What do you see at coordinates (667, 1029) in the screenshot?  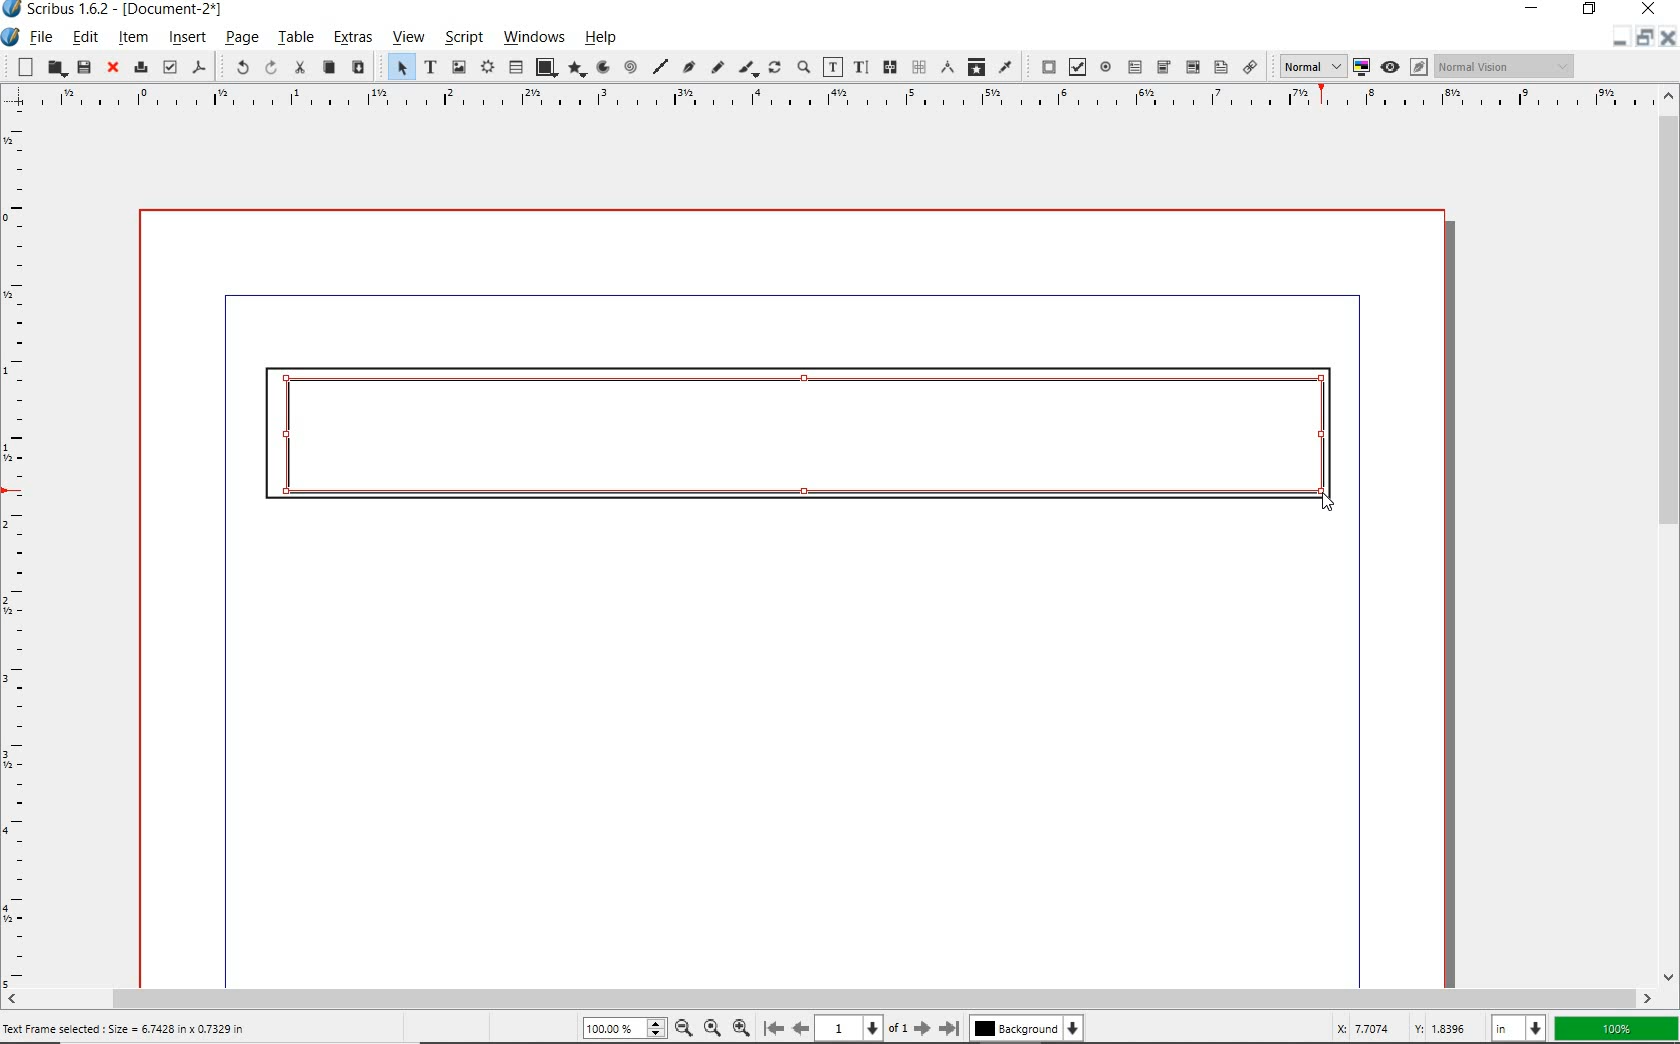 I see `zoom out / zoom to / zoom in` at bounding box center [667, 1029].